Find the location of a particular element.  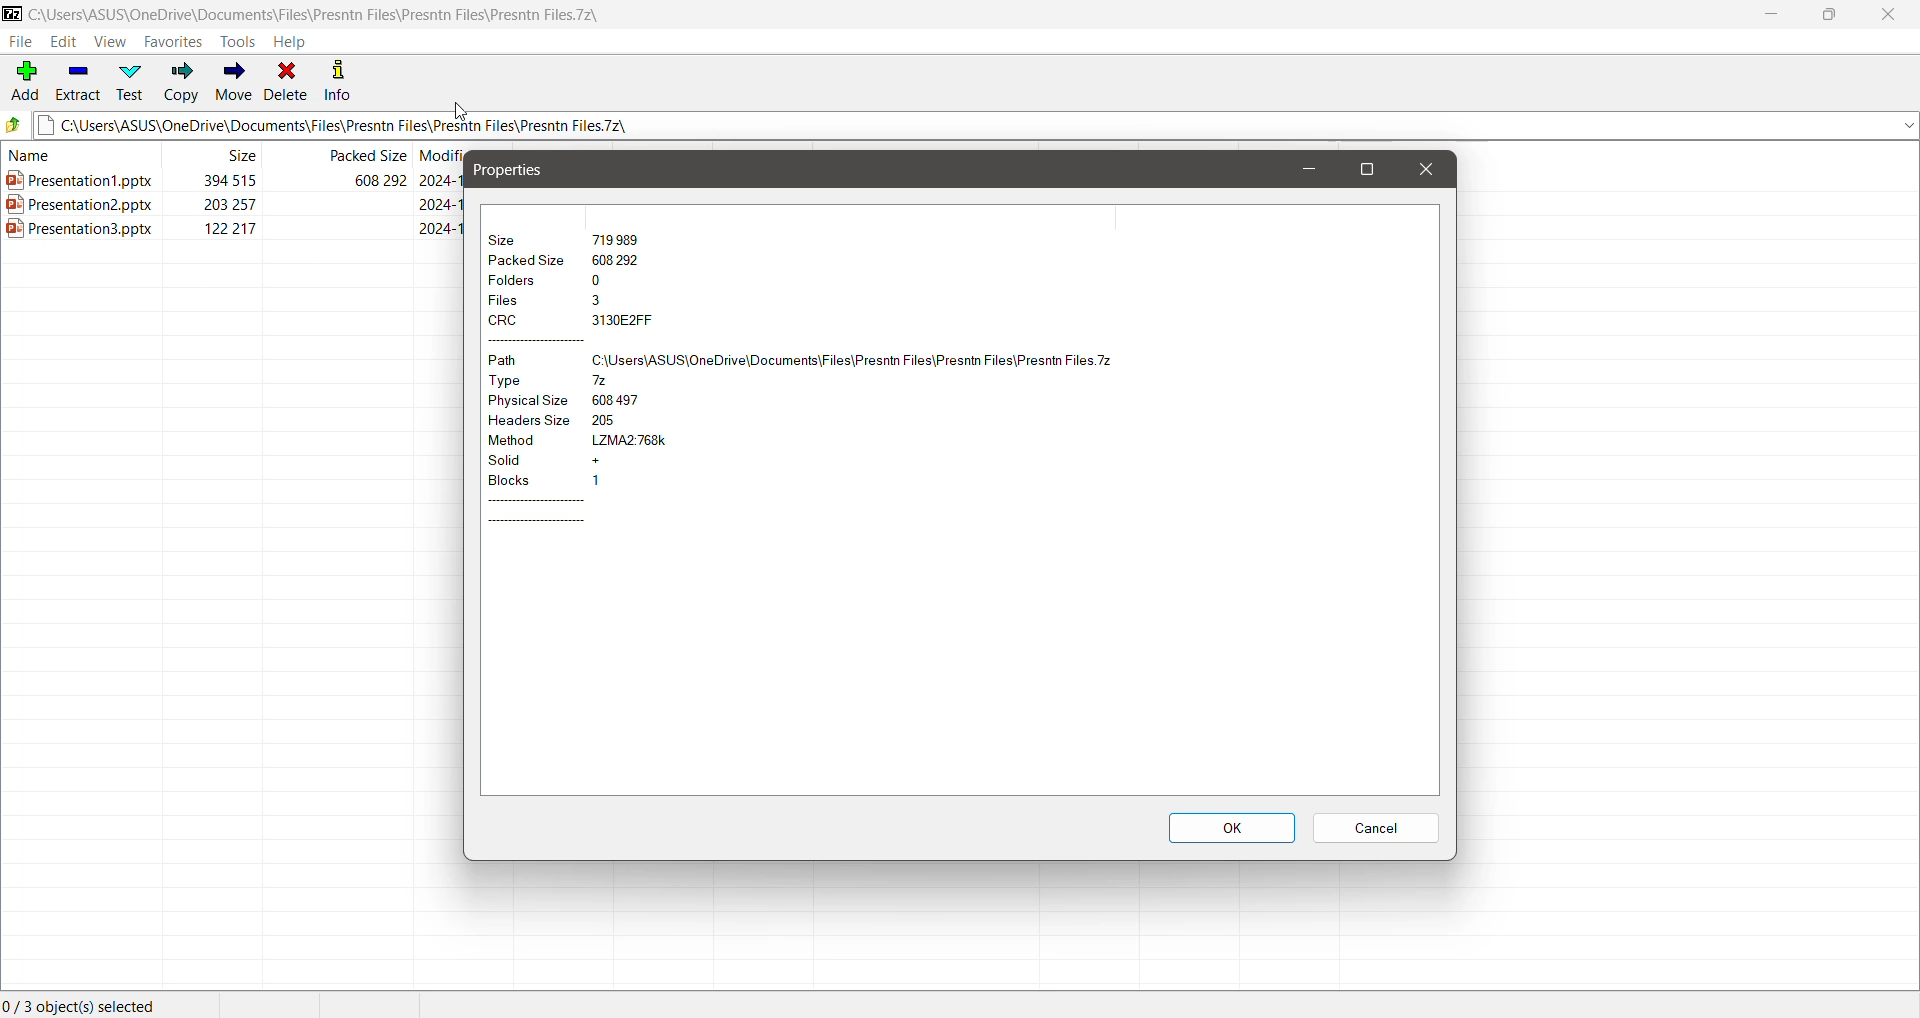

608.292 is located at coordinates (626, 260).